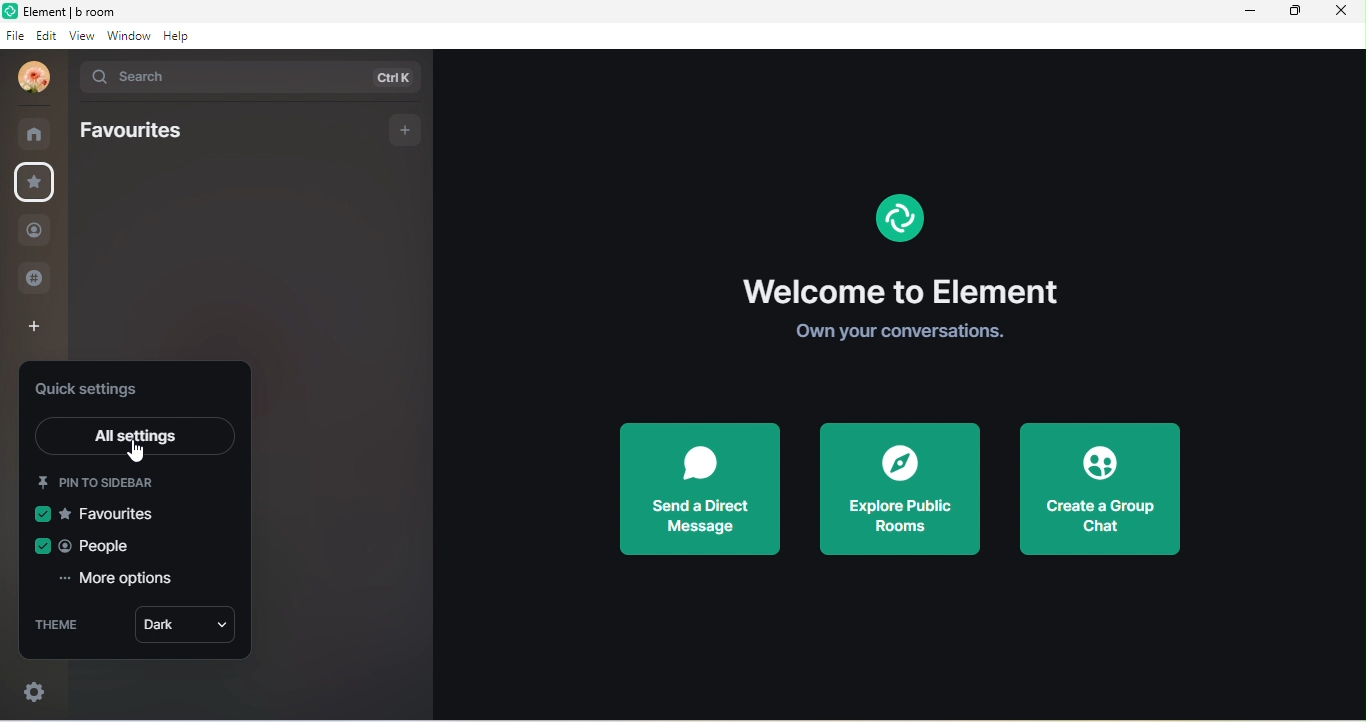 This screenshot has width=1366, height=722. Describe the element at coordinates (98, 513) in the screenshot. I see `favourites` at that location.